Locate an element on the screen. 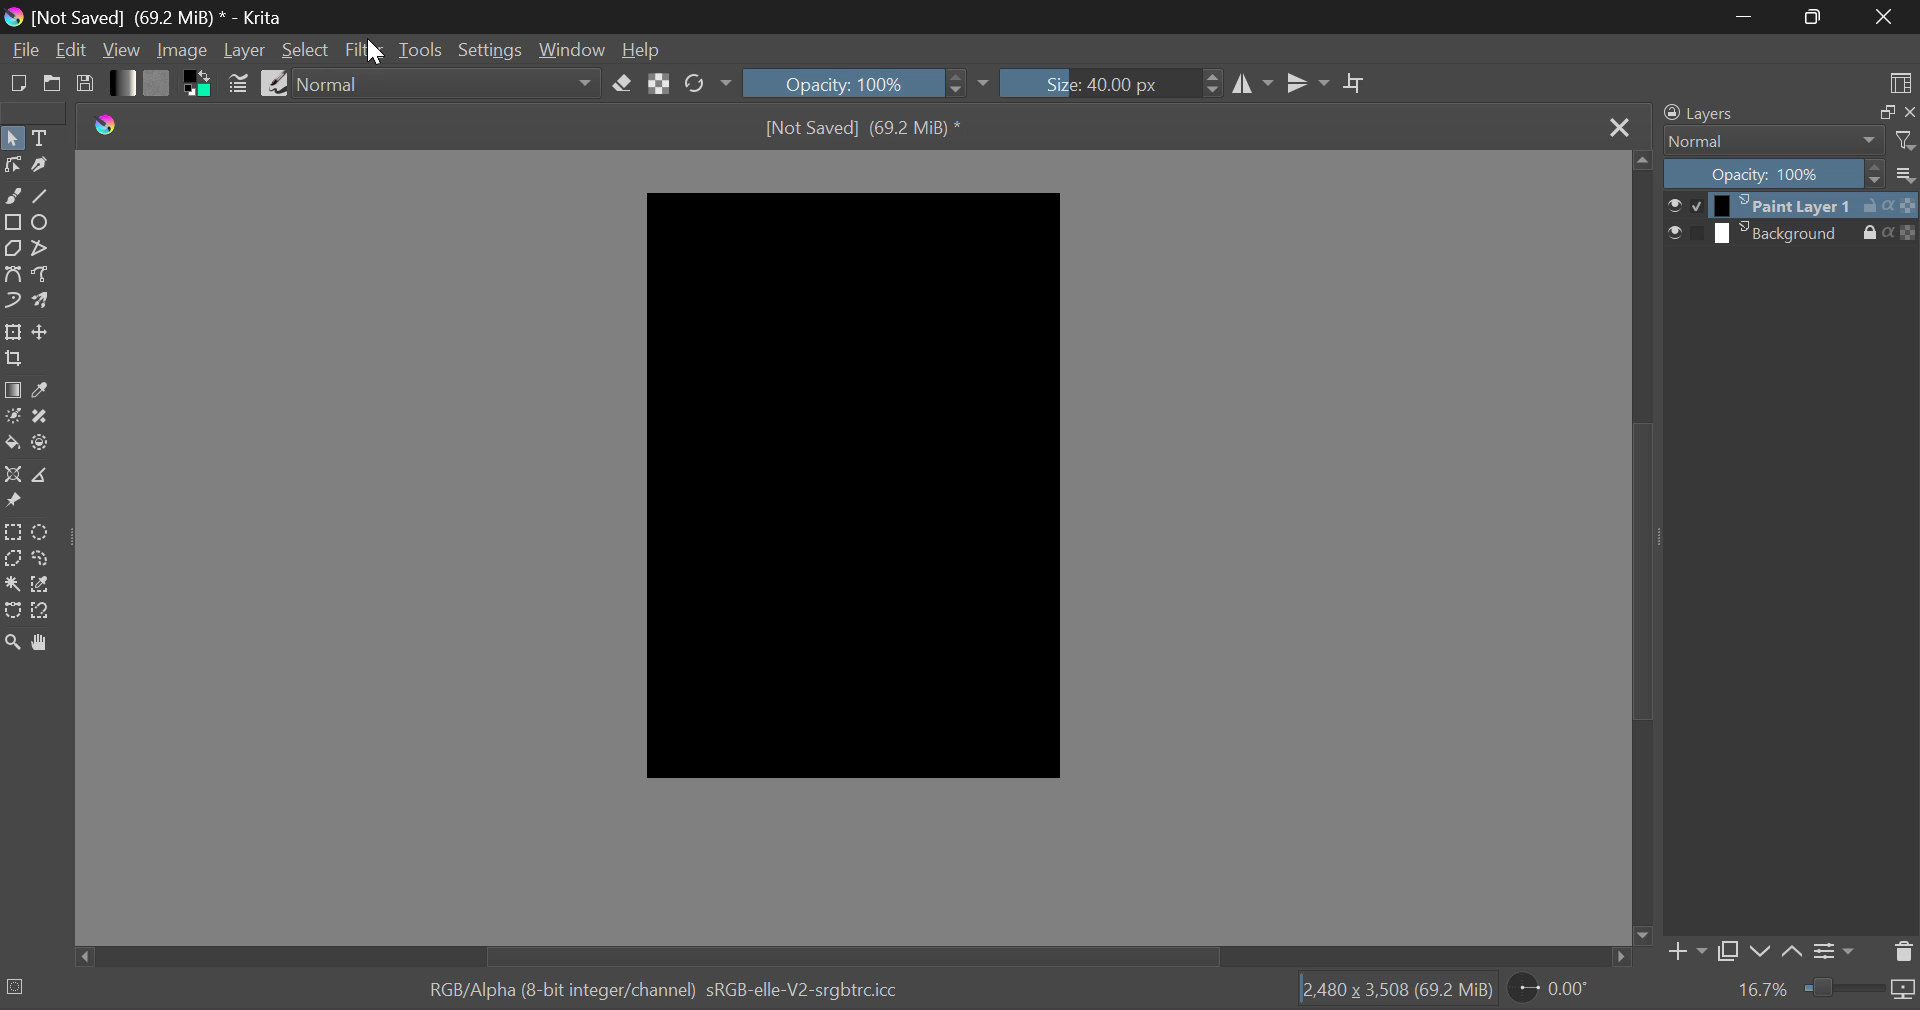 Image resolution: width=1920 pixels, height=1010 pixels. Ellipses is located at coordinates (41, 224).